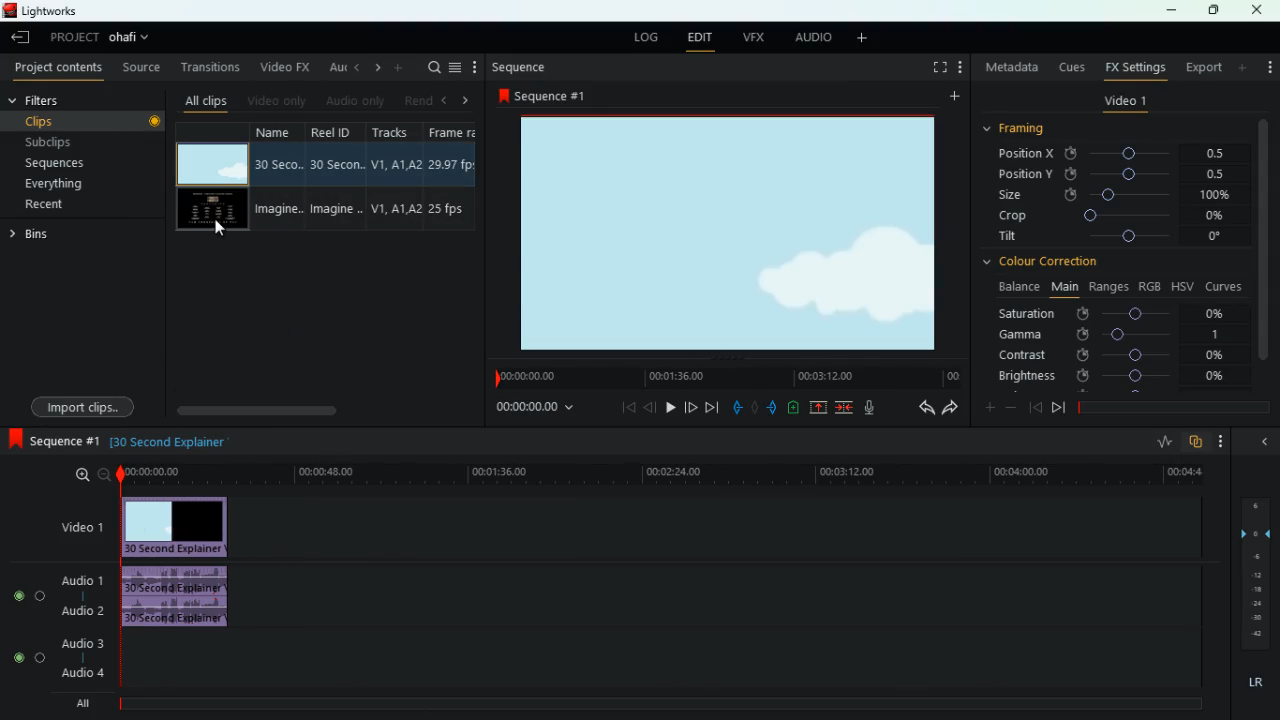 The width and height of the screenshot is (1280, 720). Describe the element at coordinates (738, 233) in the screenshot. I see `video` at that location.